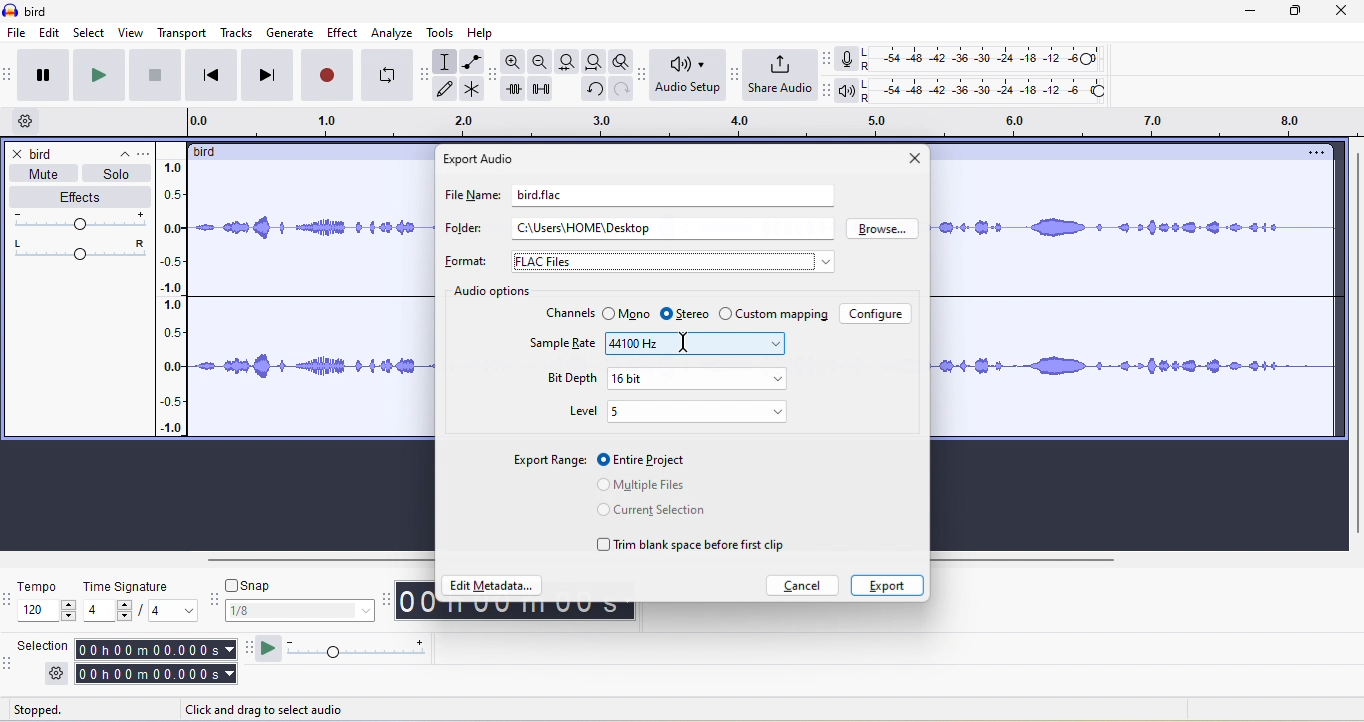 The image size is (1364, 722). What do you see at coordinates (183, 33) in the screenshot?
I see `transport` at bounding box center [183, 33].